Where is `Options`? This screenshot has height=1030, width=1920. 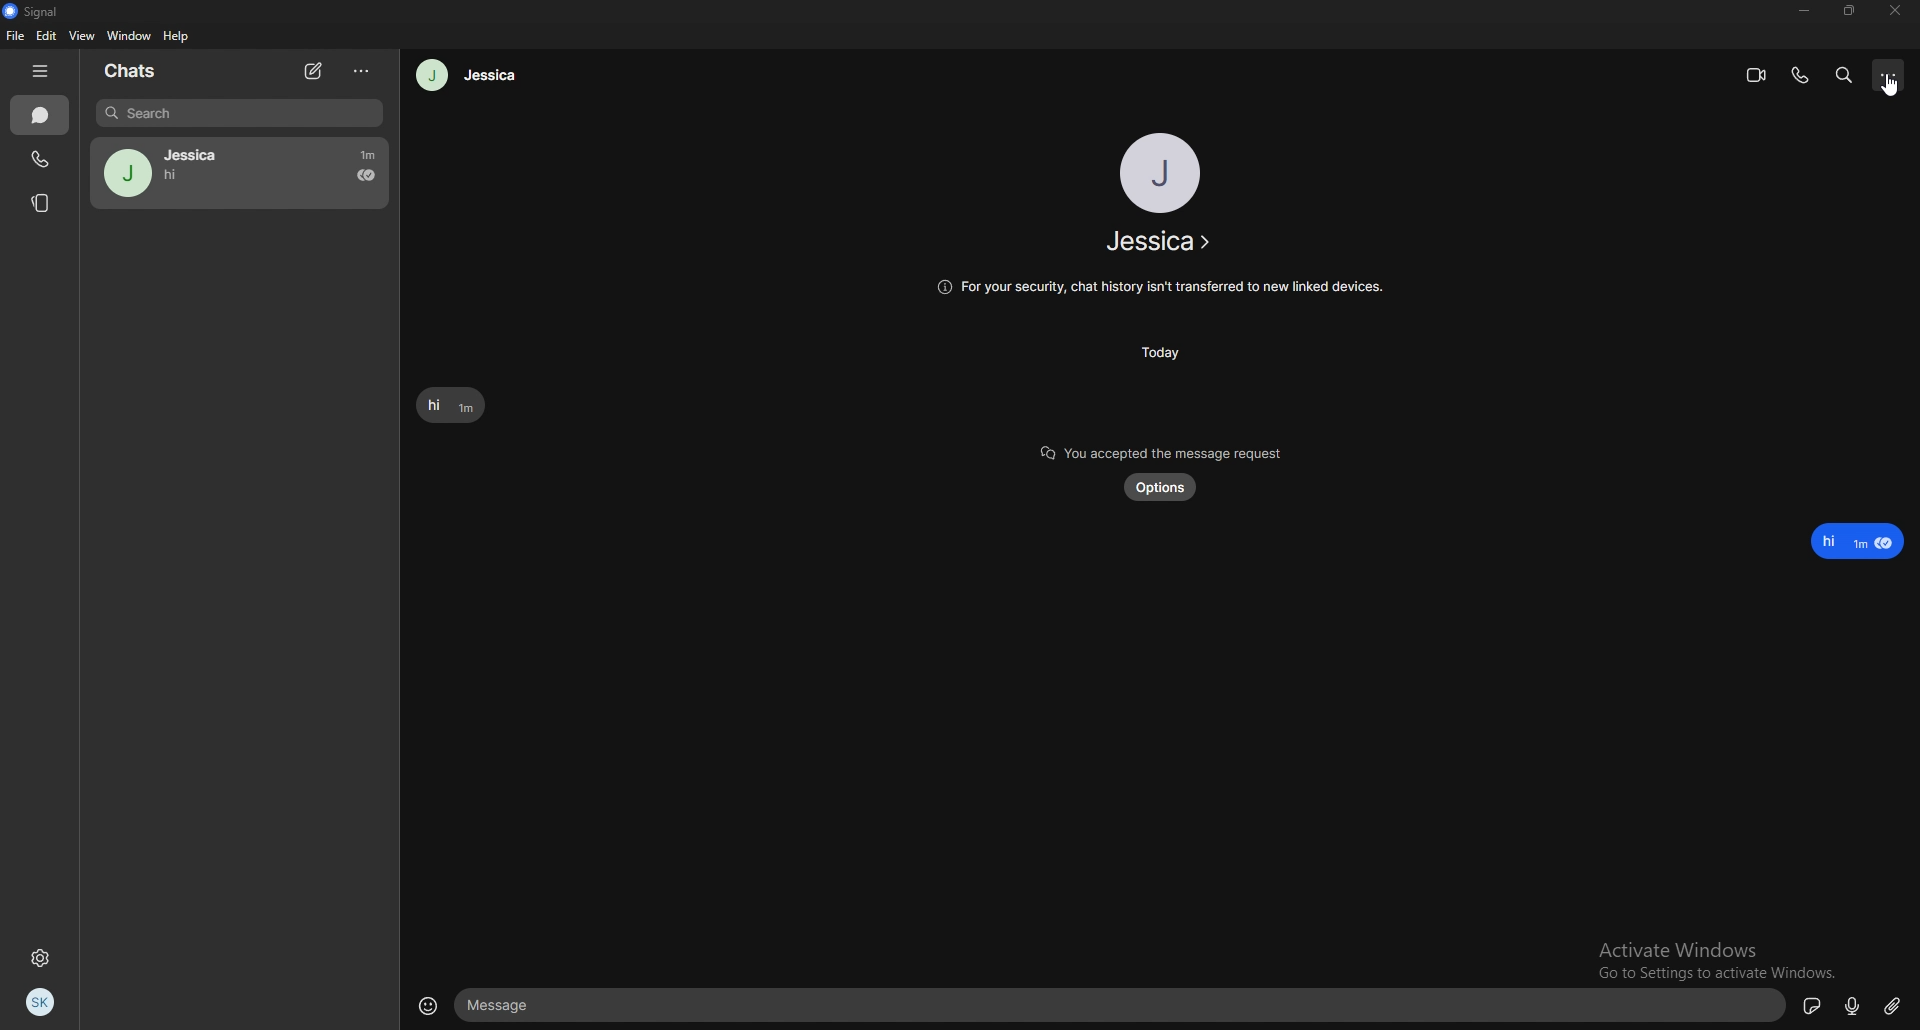 Options is located at coordinates (1893, 74).